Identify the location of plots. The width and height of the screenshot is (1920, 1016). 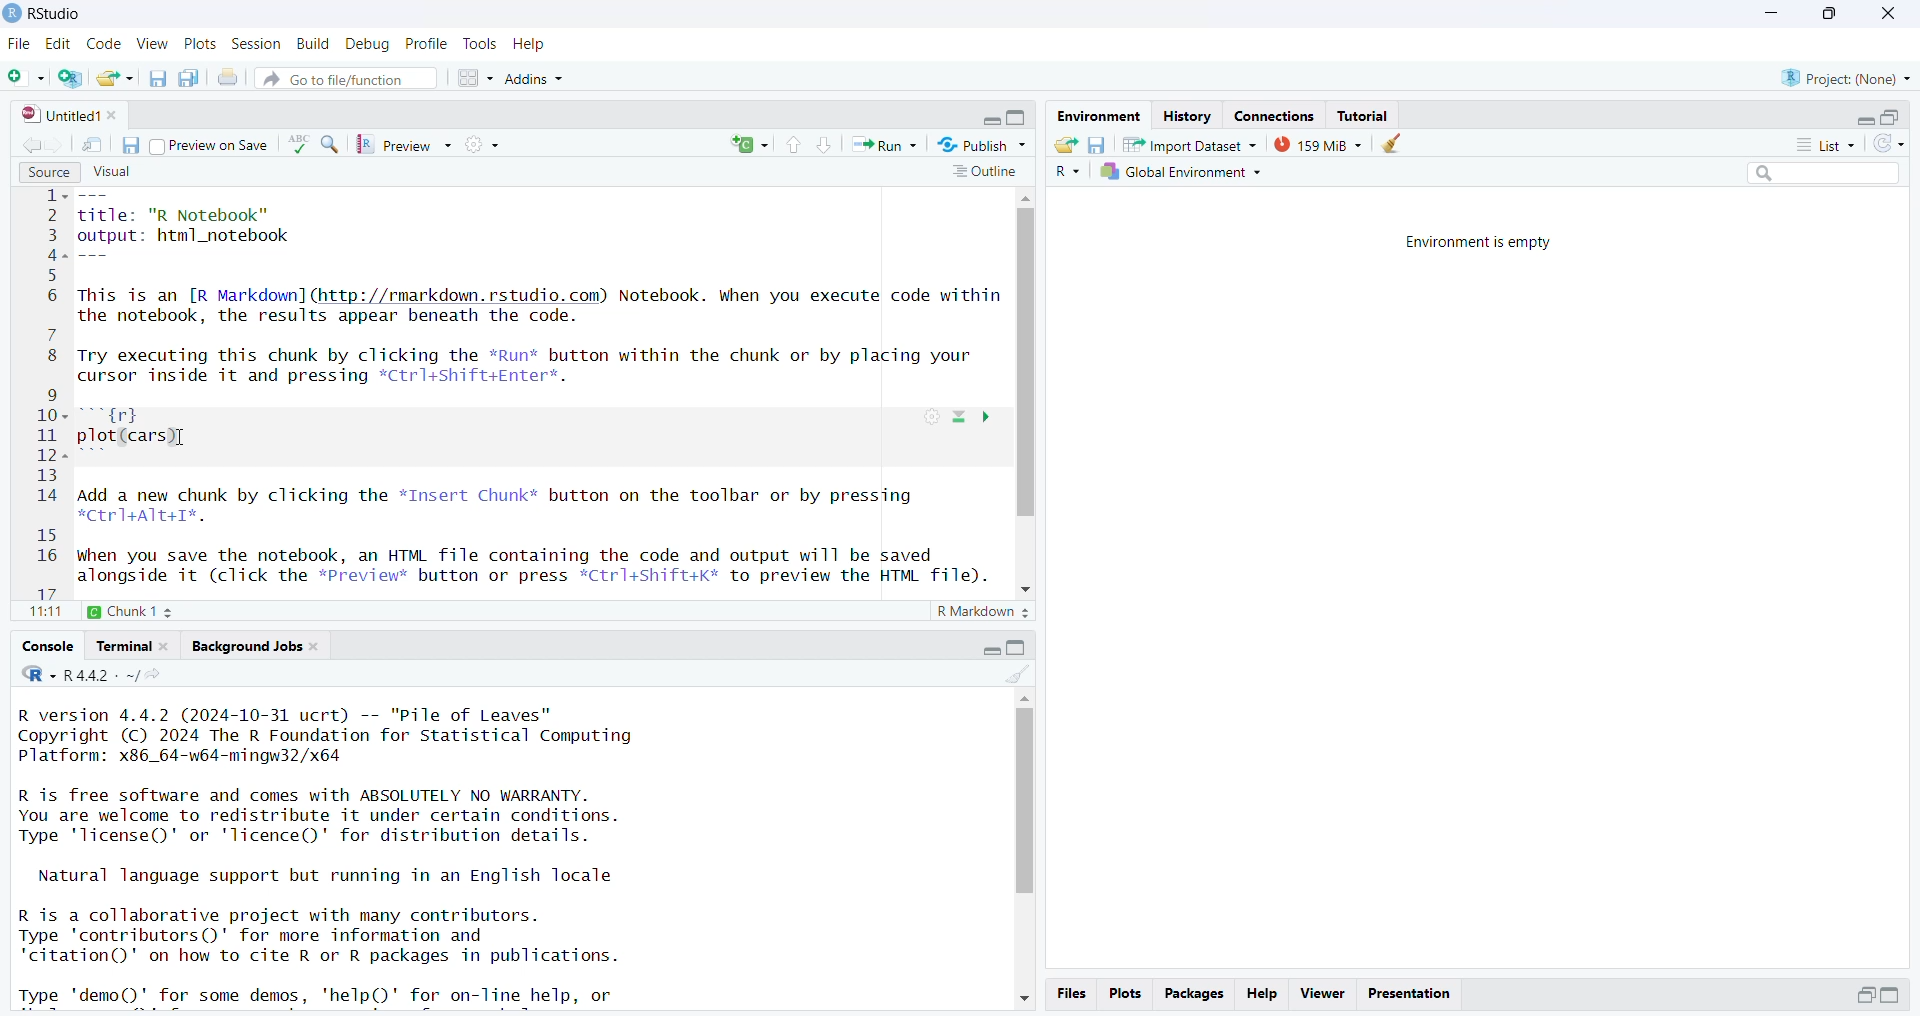
(202, 45).